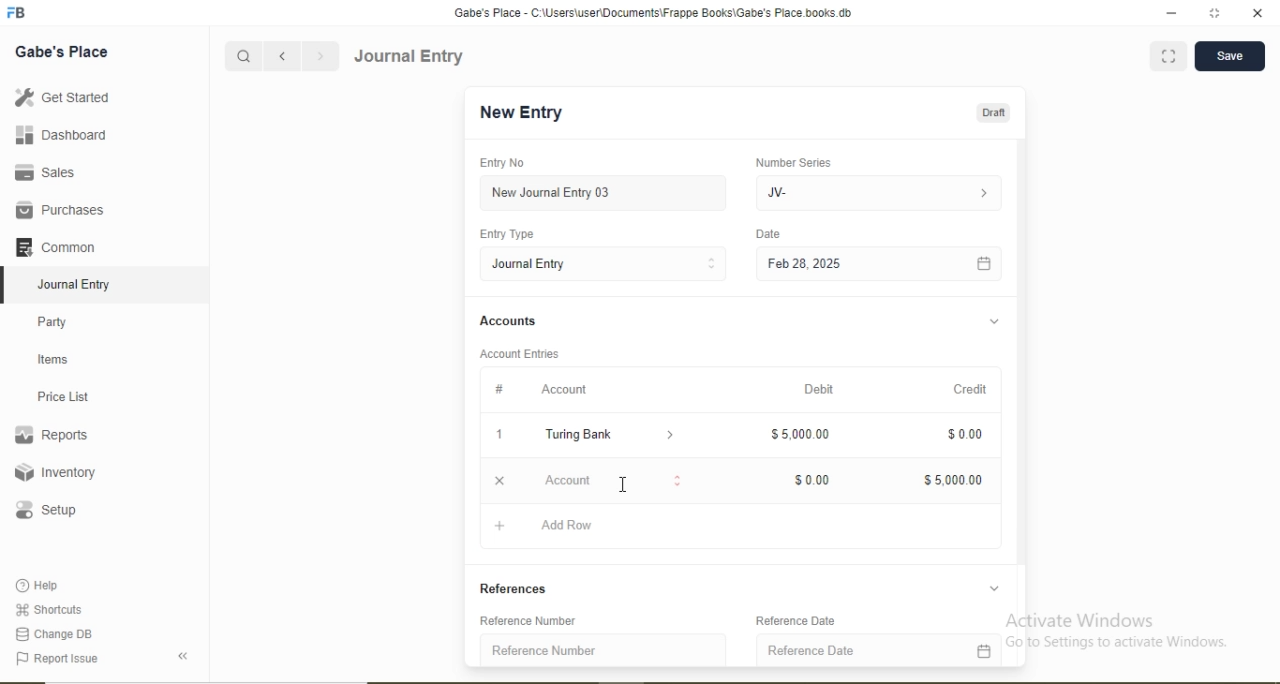 The image size is (1280, 684). What do you see at coordinates (965, 435) in the screenshot?
I see `$0.00` at bounding box center [965, 435].